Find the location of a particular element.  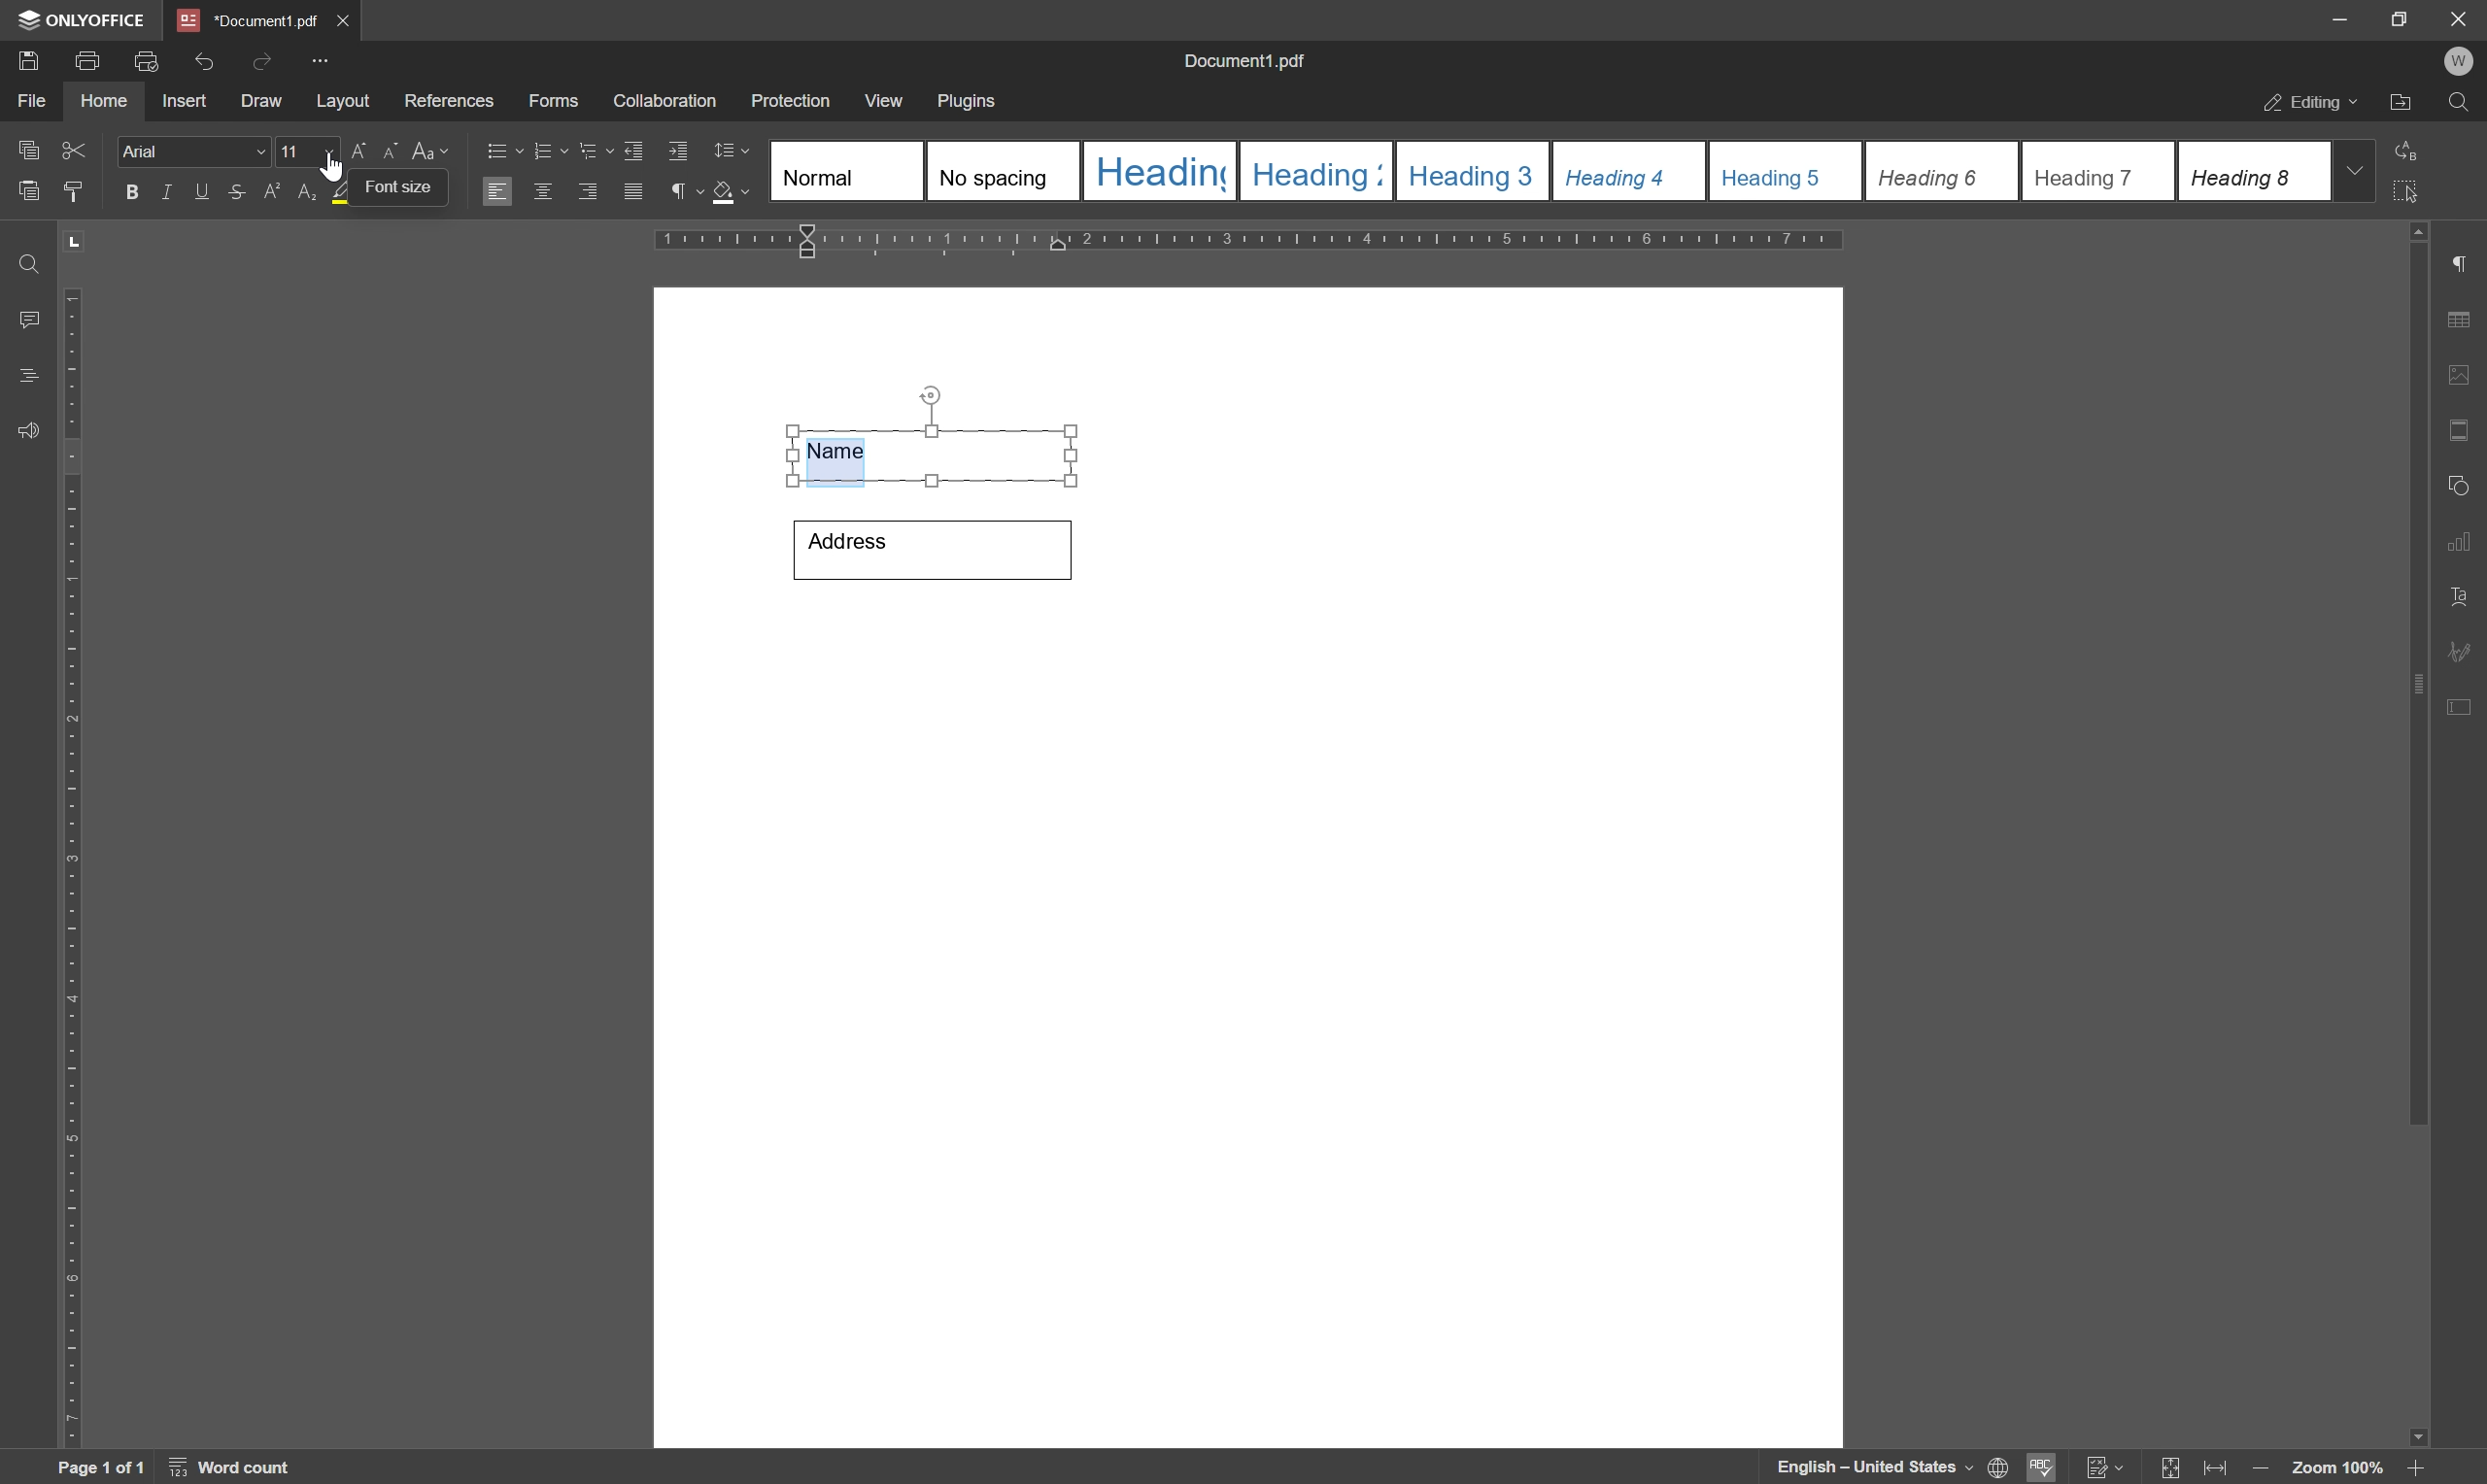

cut is located at coordinates (73, 148).